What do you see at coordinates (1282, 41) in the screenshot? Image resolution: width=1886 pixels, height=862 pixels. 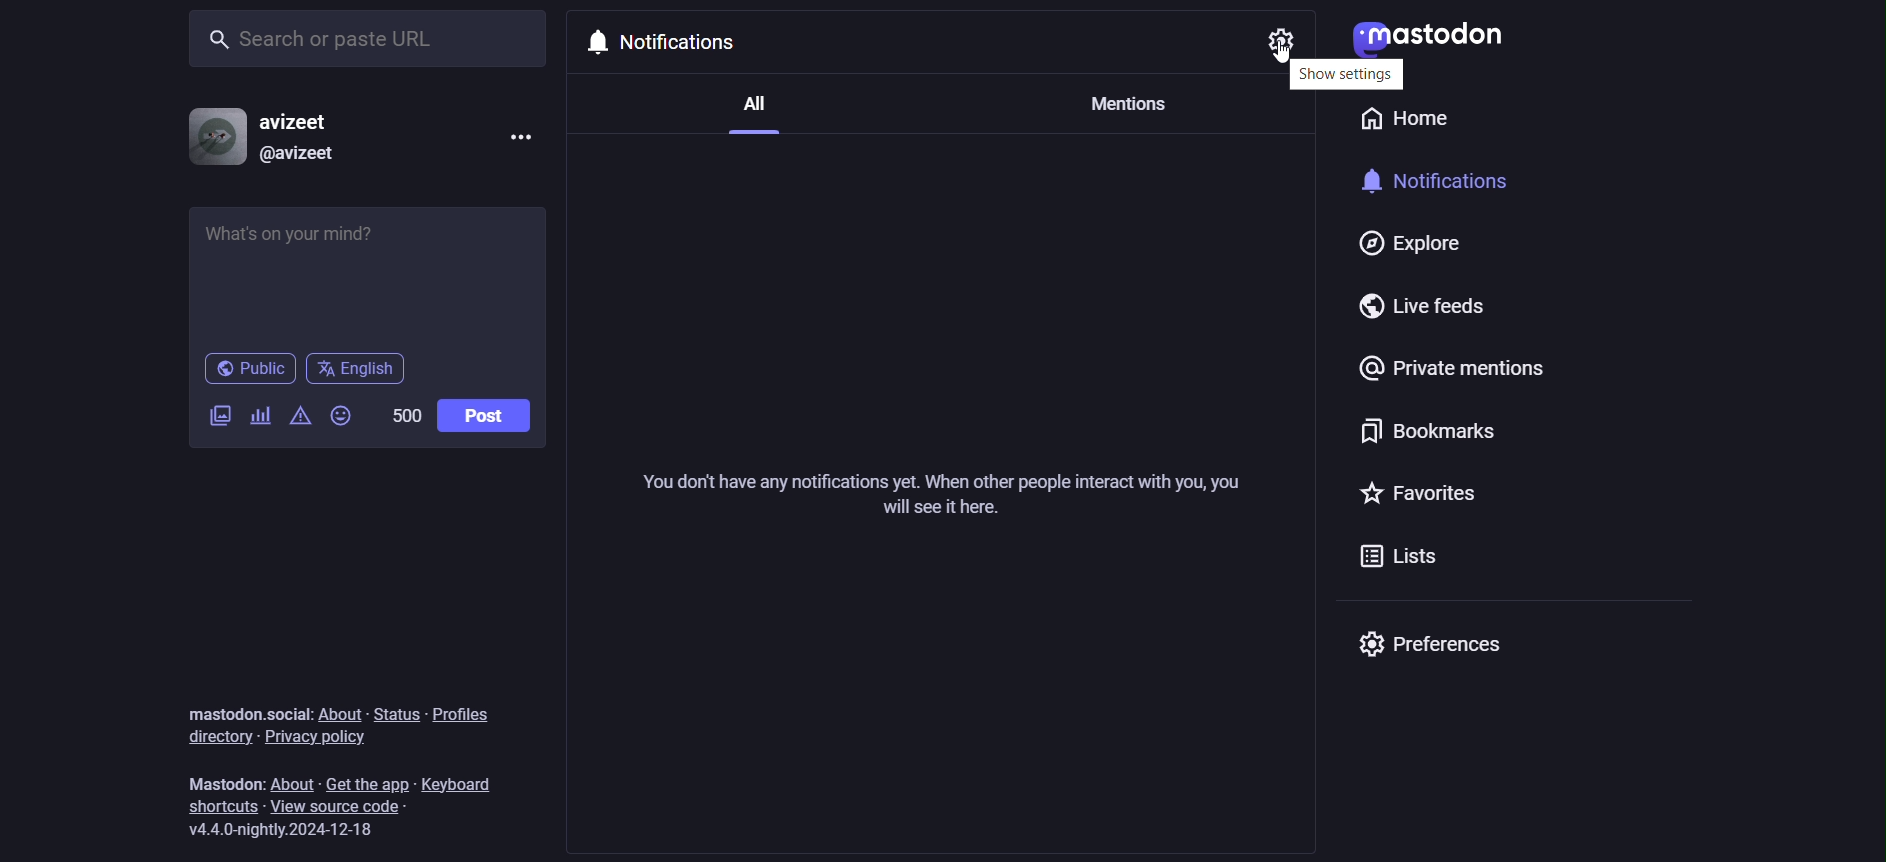 I see `setting` at bounding box center [1282, 41].